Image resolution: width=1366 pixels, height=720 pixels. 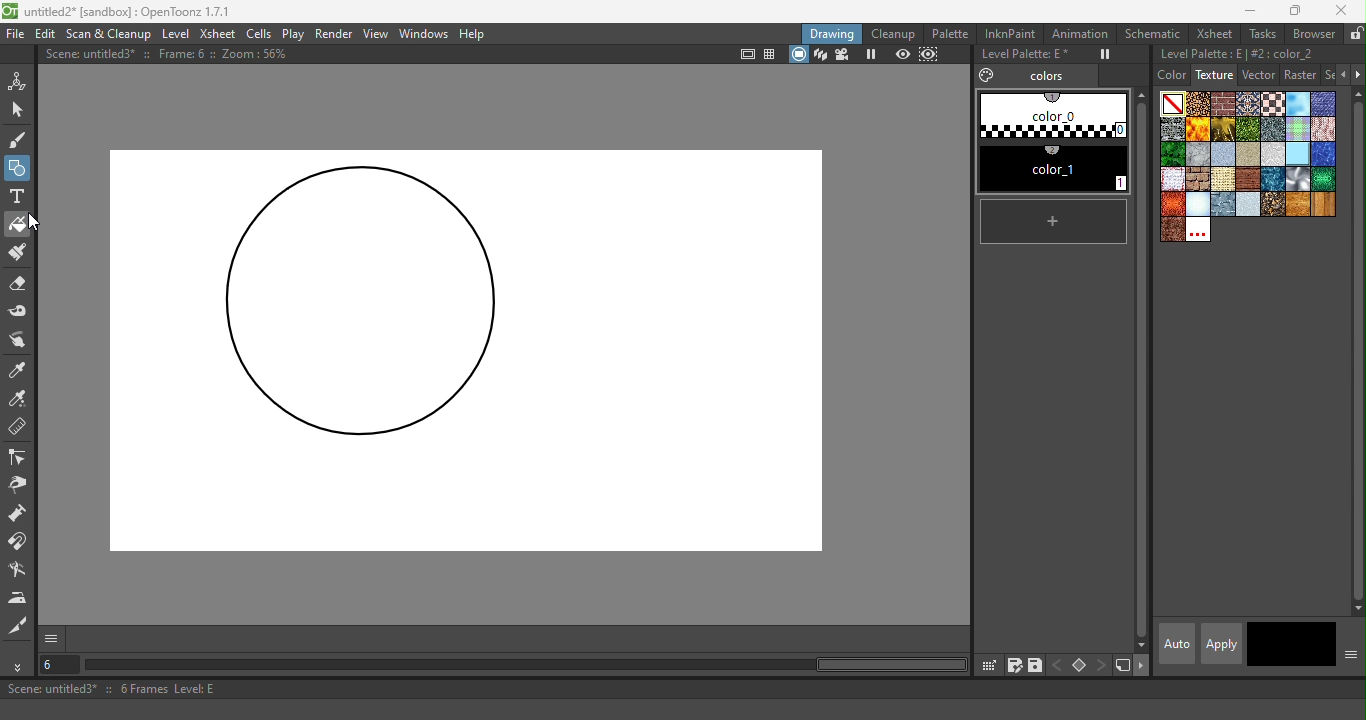 What do you see at coordinates (1102, 666) in the screenshot?
I see `next key` at bounding box center [1102, 666].